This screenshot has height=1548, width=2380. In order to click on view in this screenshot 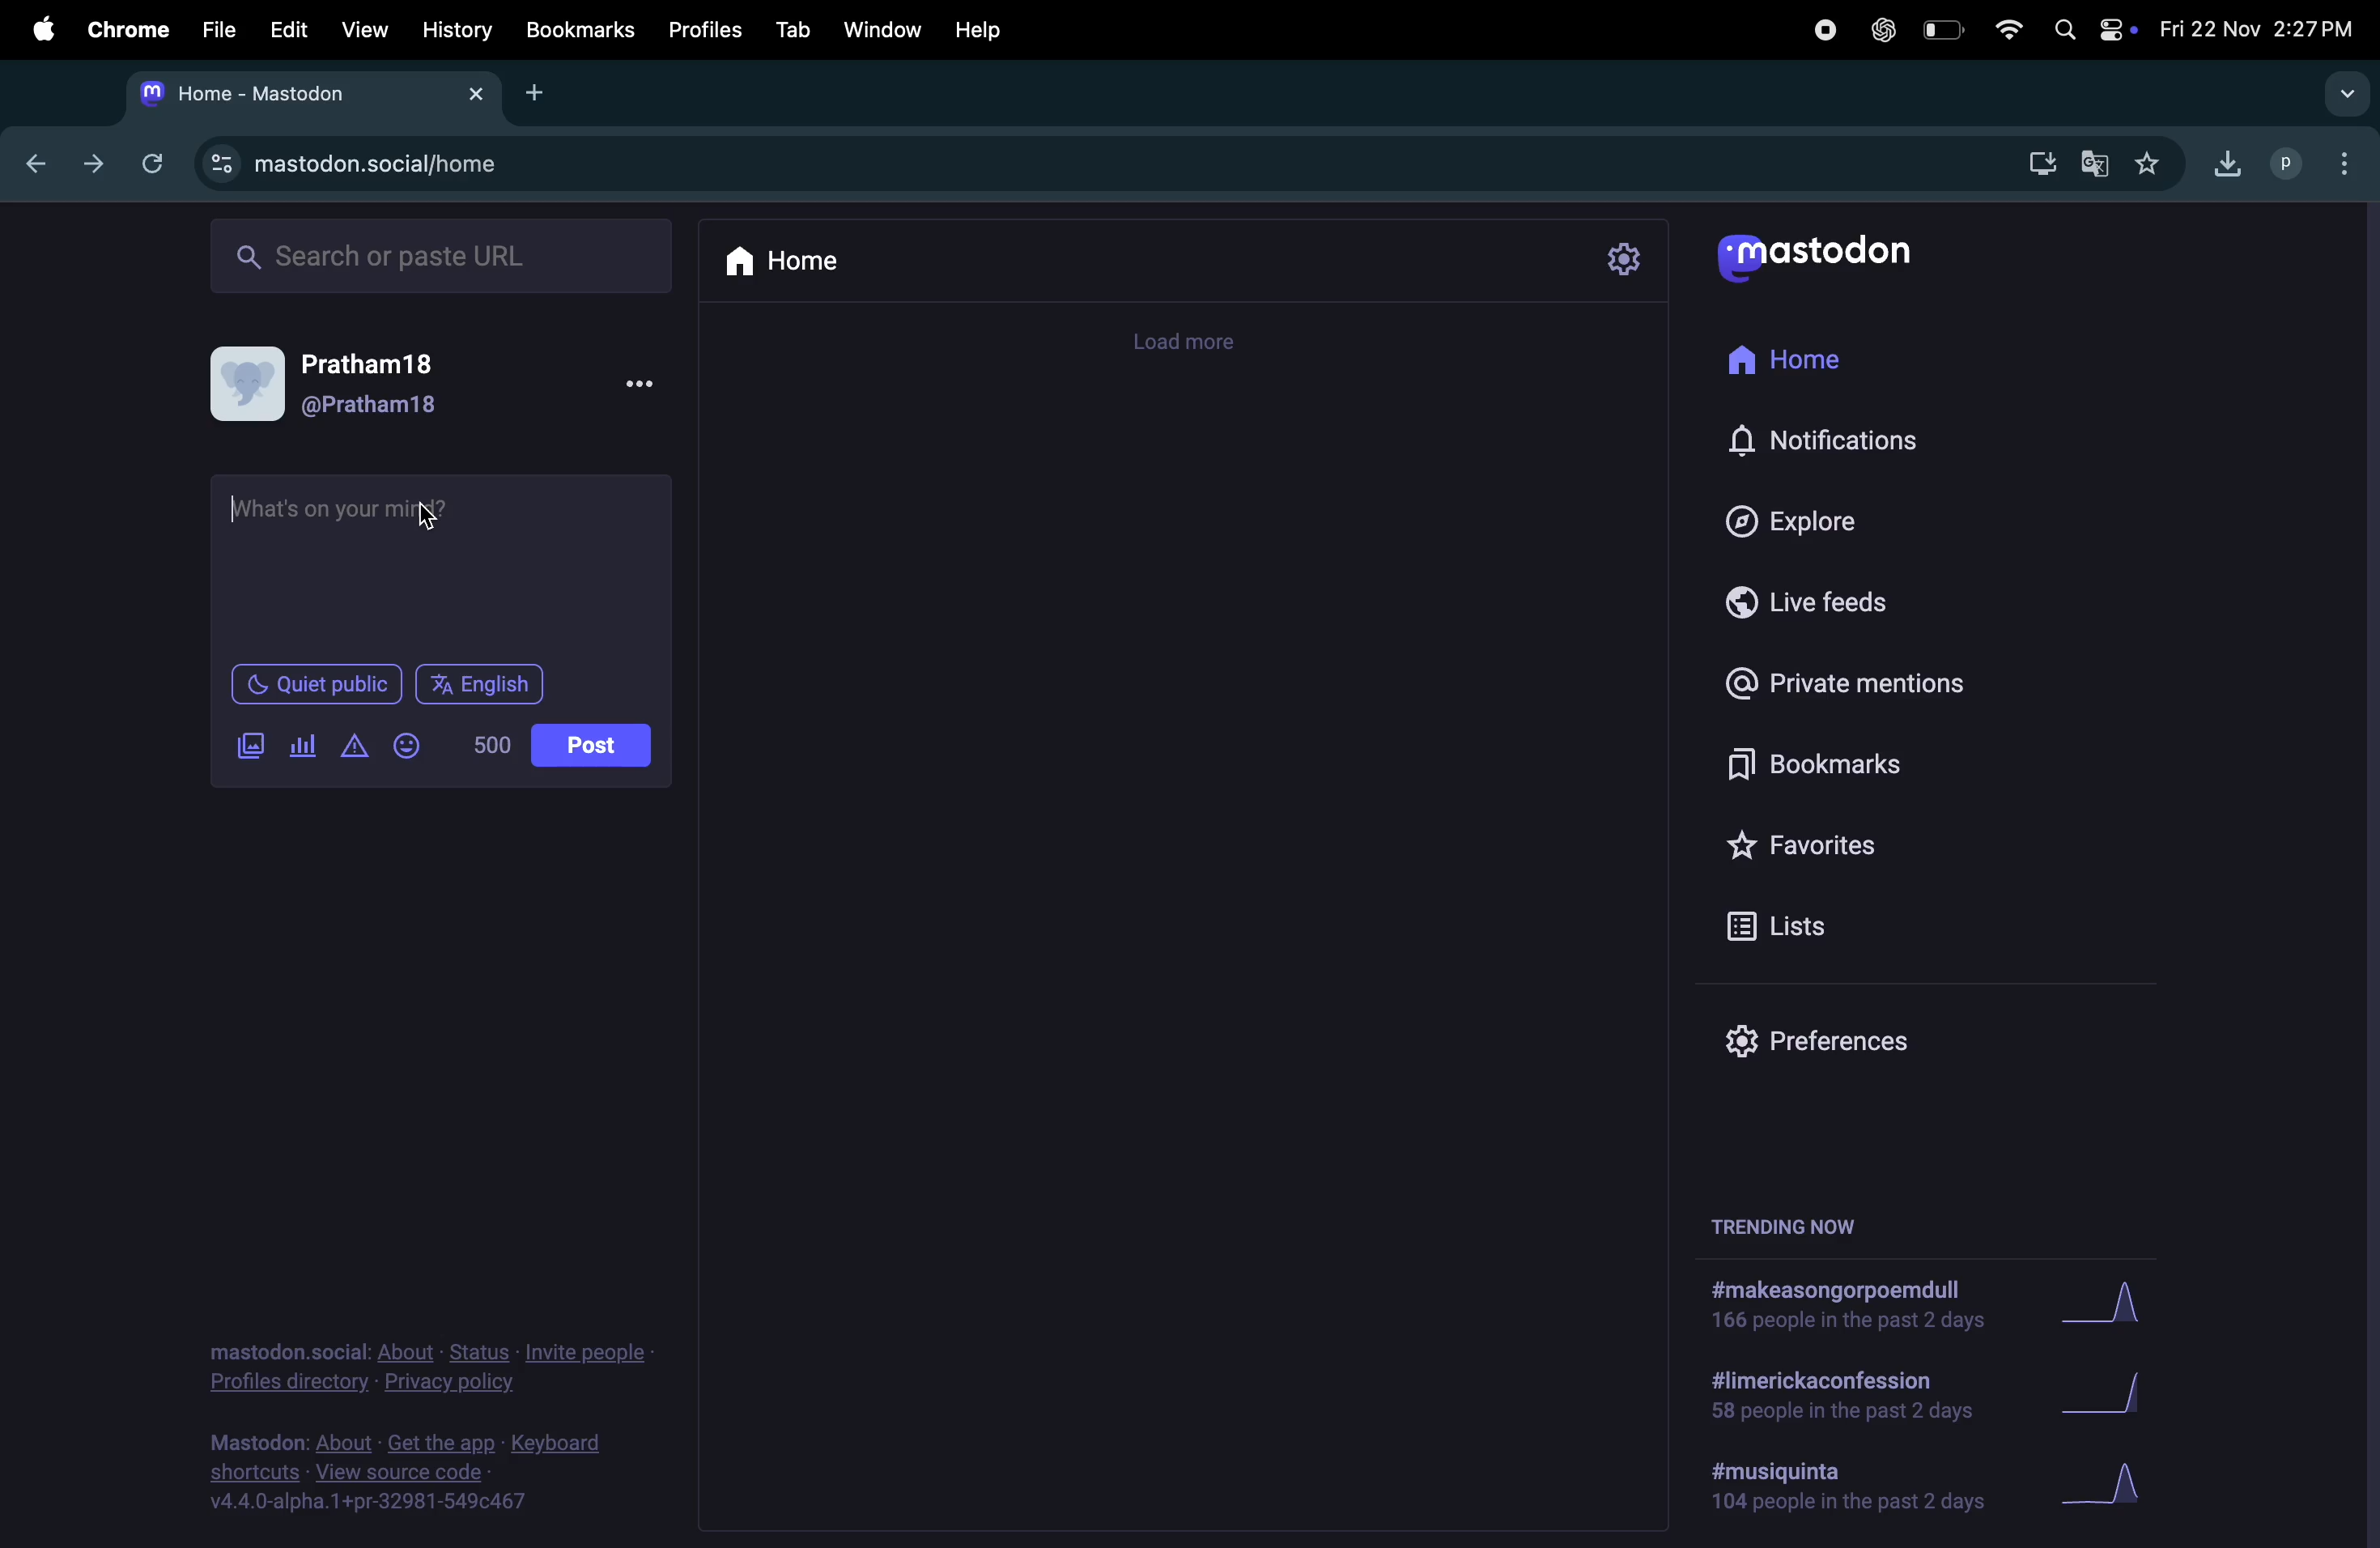, I will do `click(362, 27)`.